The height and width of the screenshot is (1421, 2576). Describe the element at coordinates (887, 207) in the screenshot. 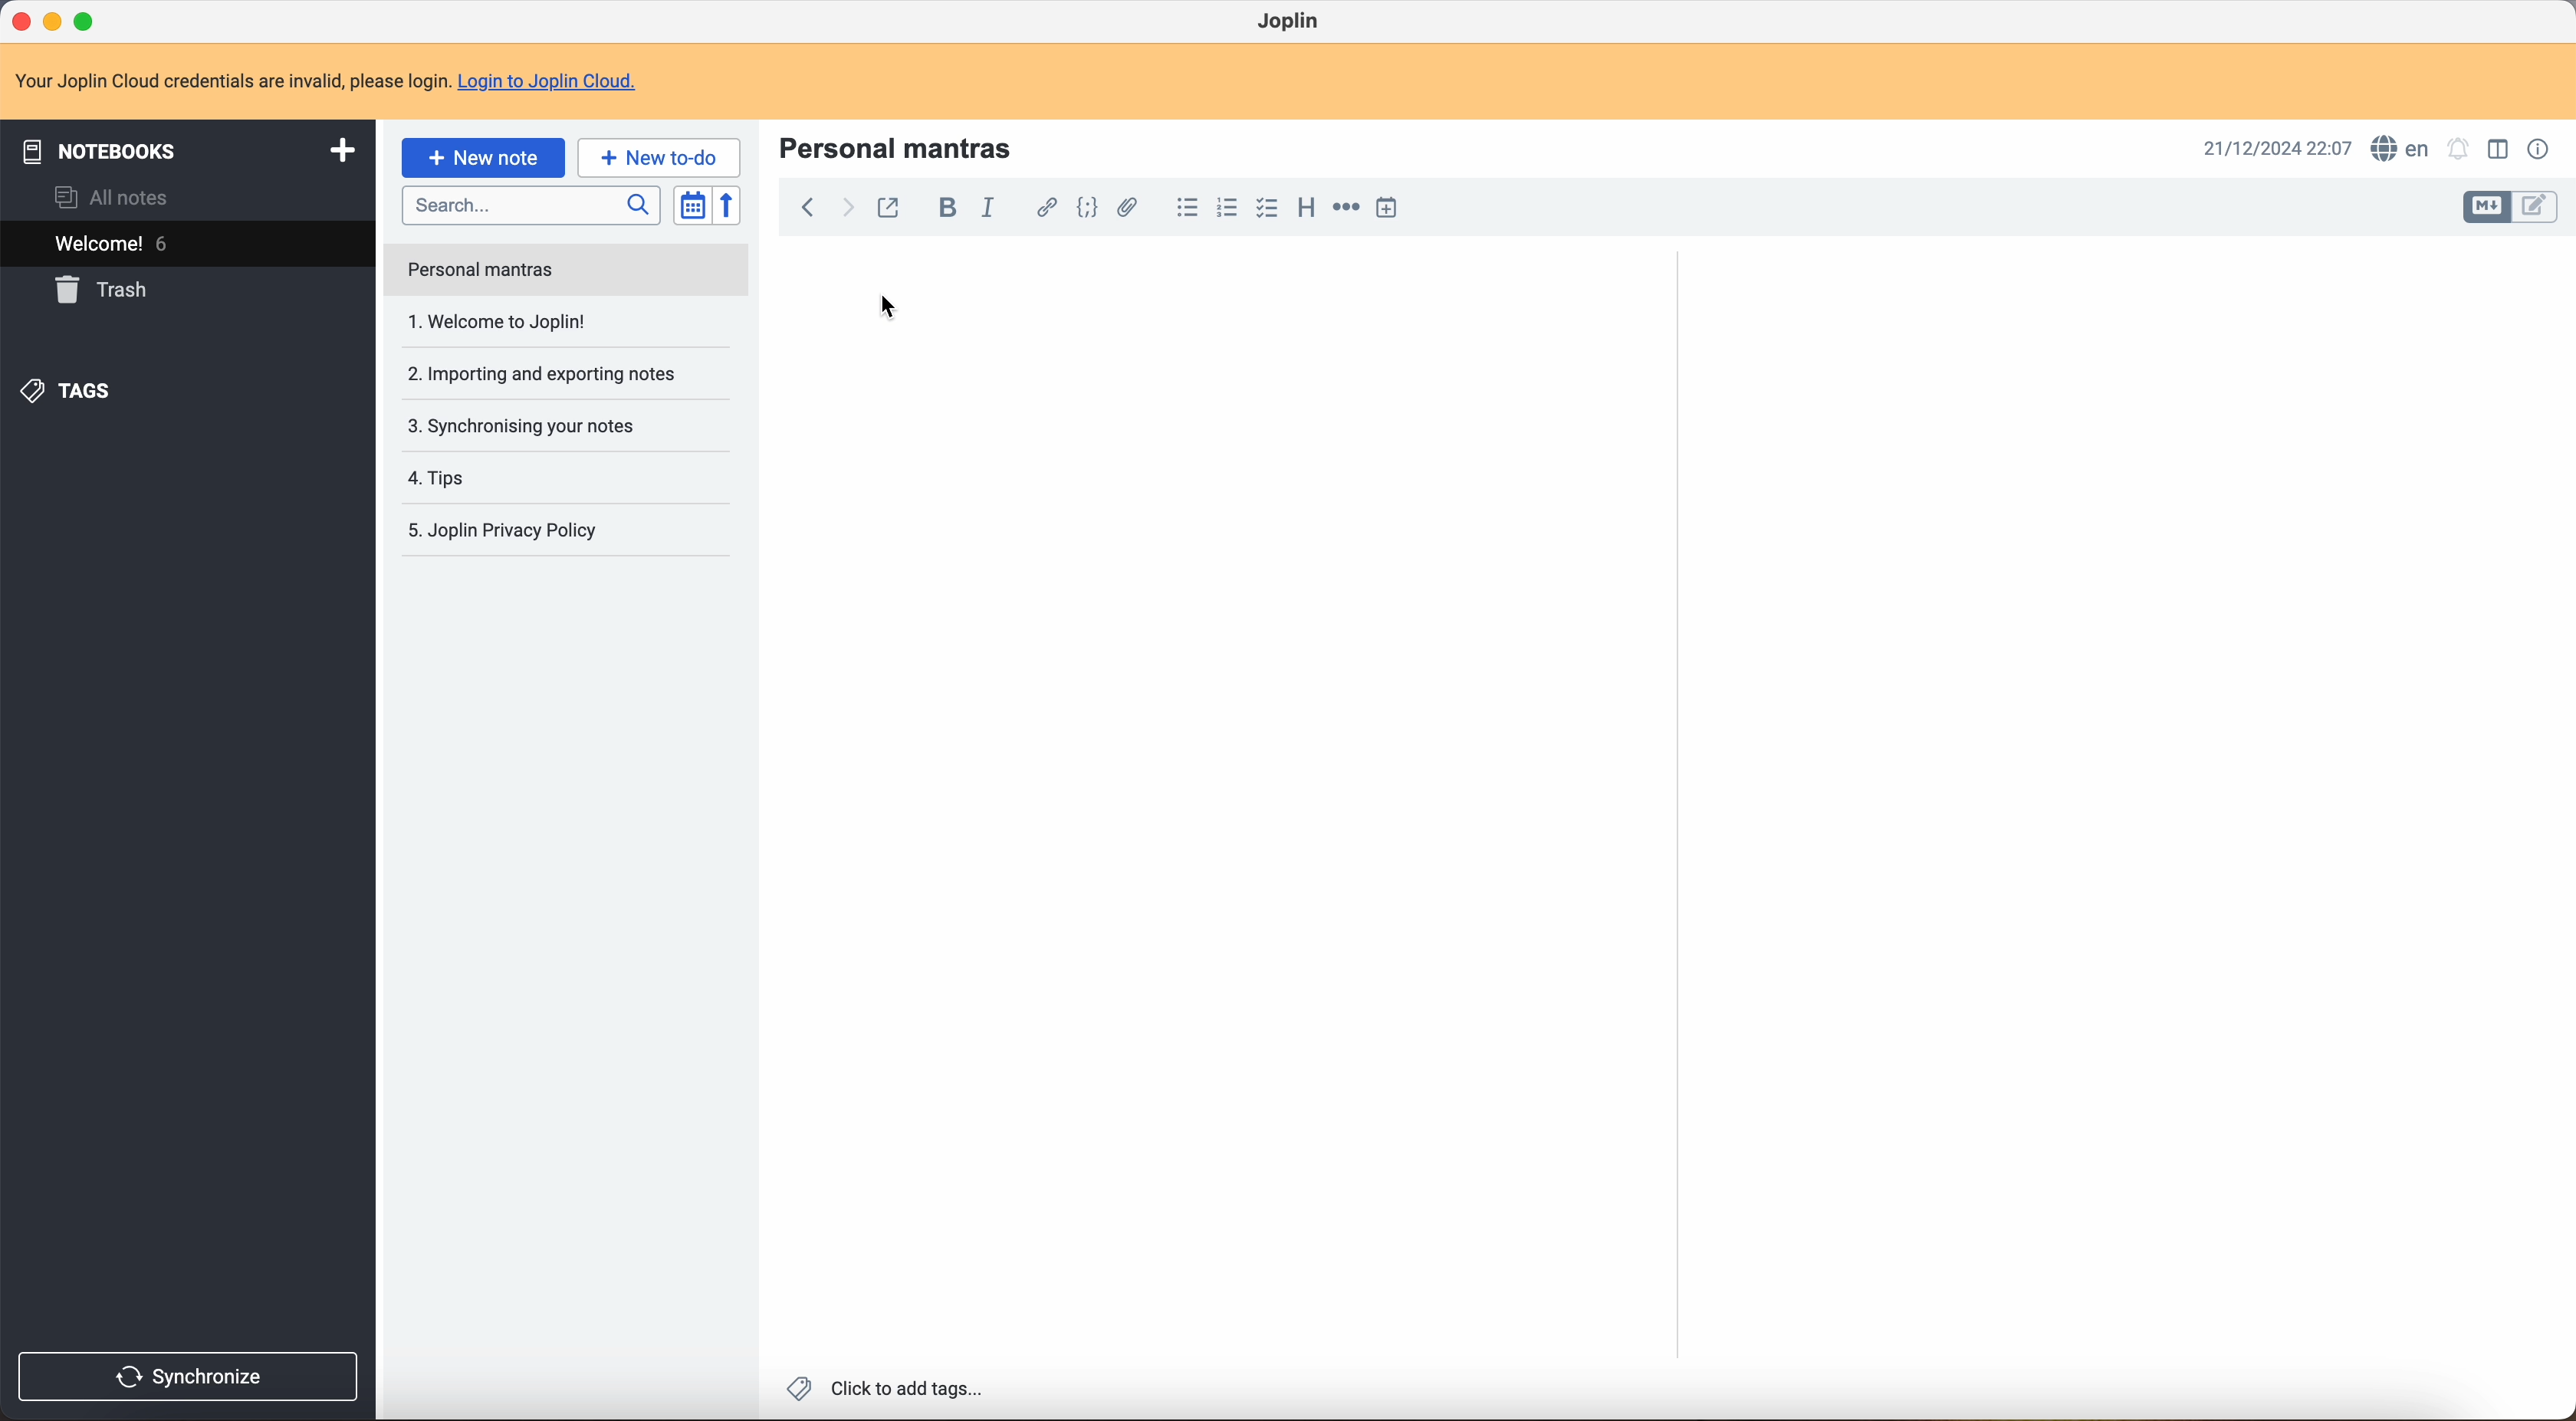

I see `toggle external editing` at that location.